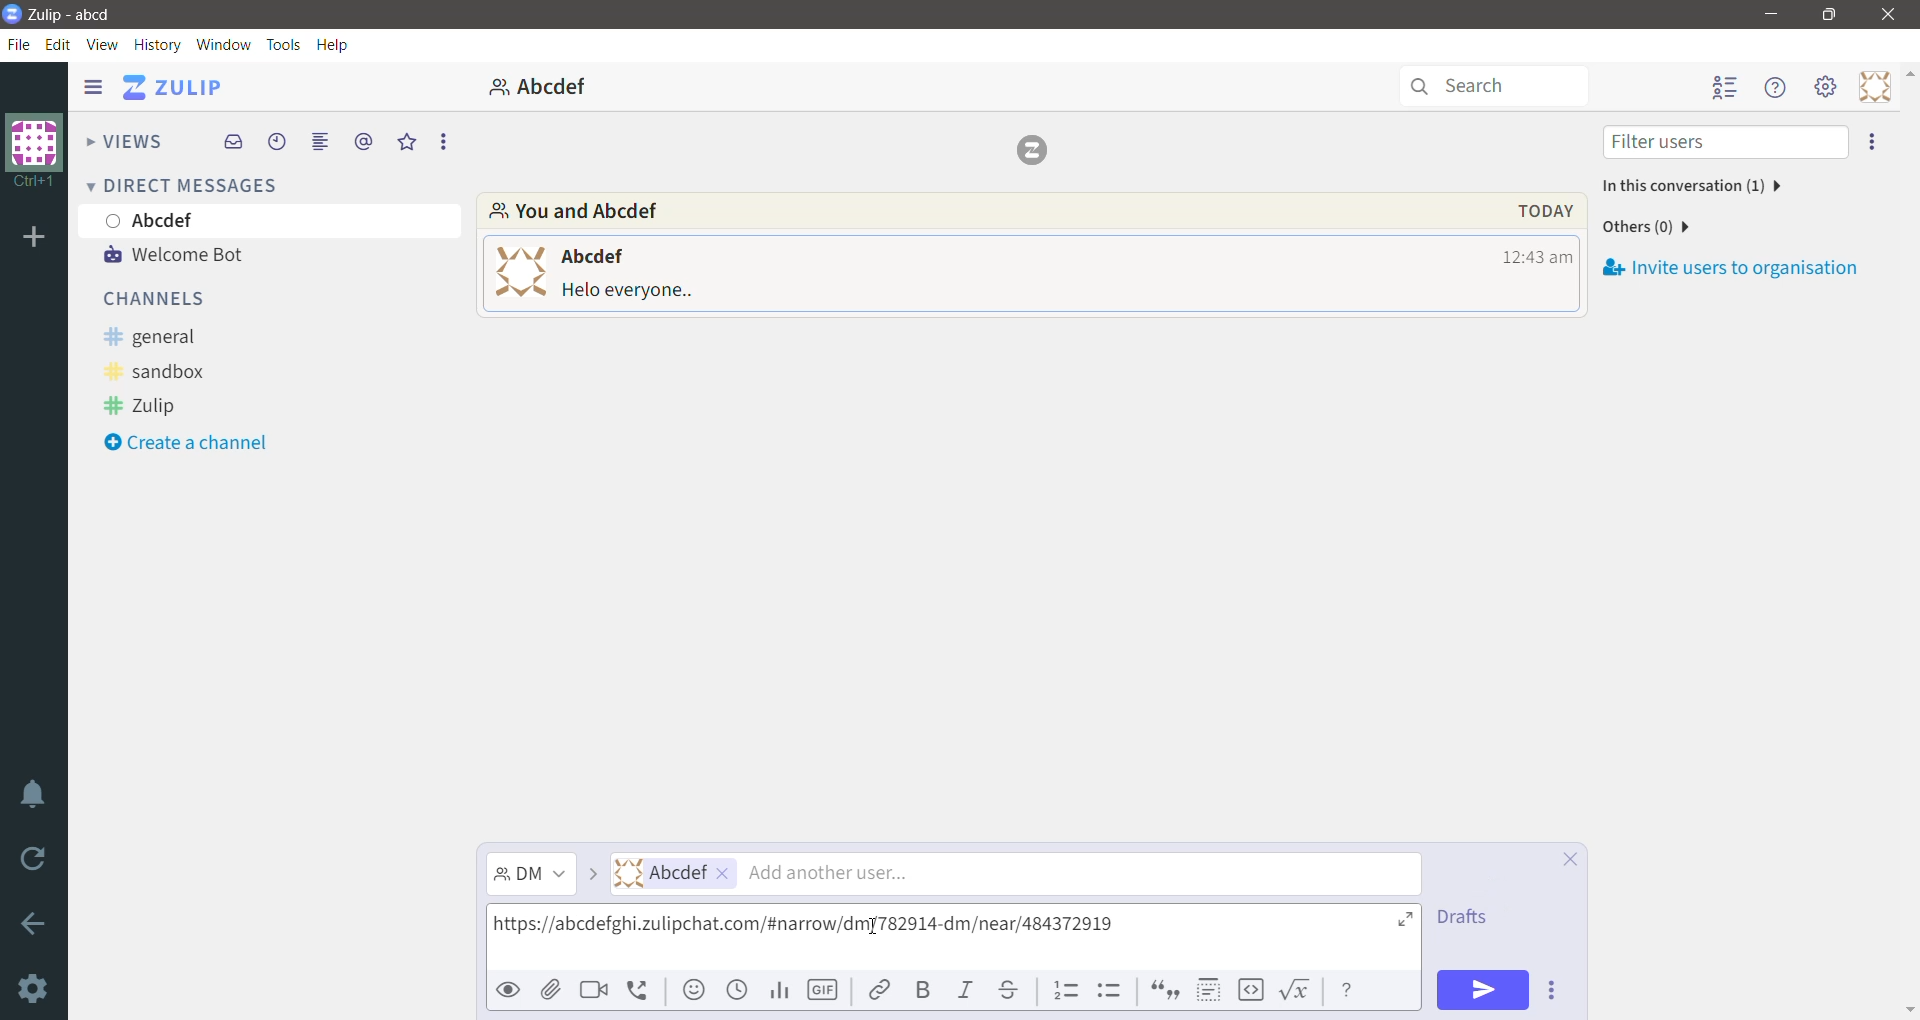 The width and height of the screenshot is (1920, 1020). I want to click on History, so click(158, 44).